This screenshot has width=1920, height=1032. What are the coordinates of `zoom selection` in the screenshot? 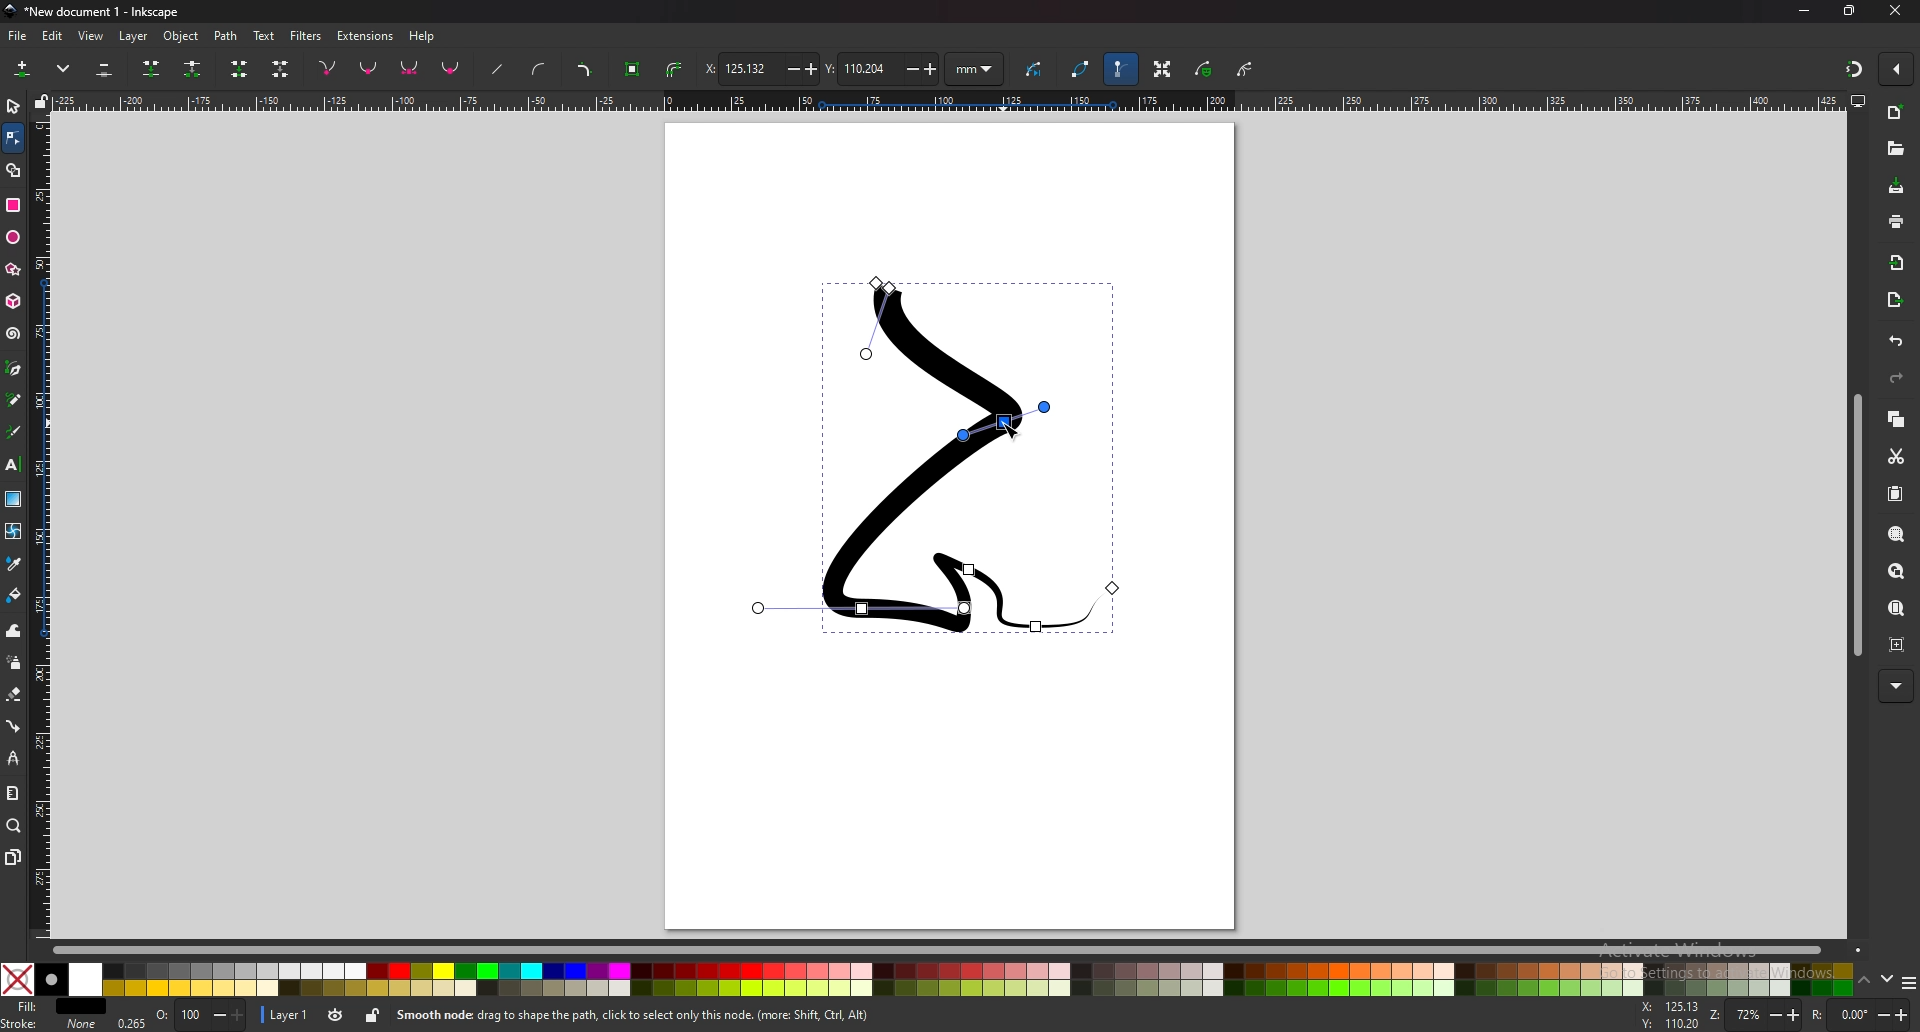 It's located at (1895, 534).